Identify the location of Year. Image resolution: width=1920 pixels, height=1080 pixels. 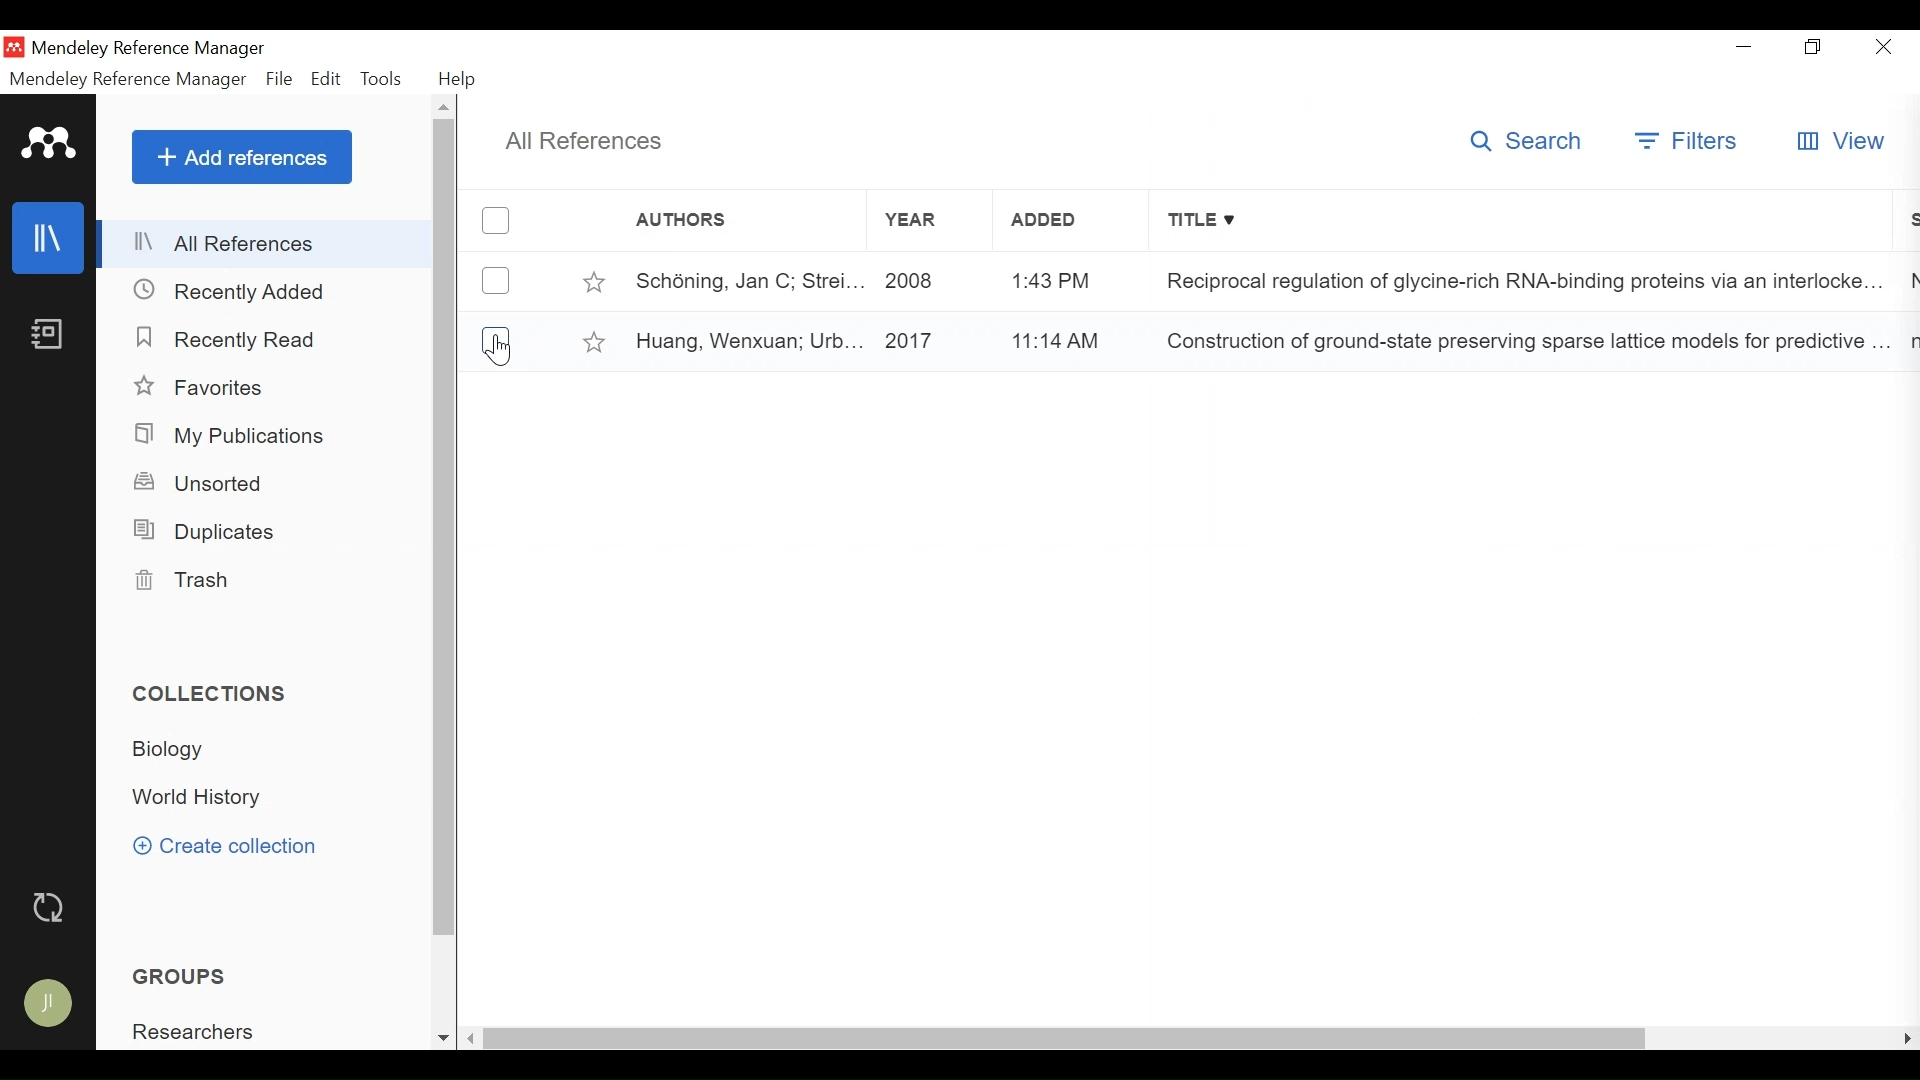
(910, 224).